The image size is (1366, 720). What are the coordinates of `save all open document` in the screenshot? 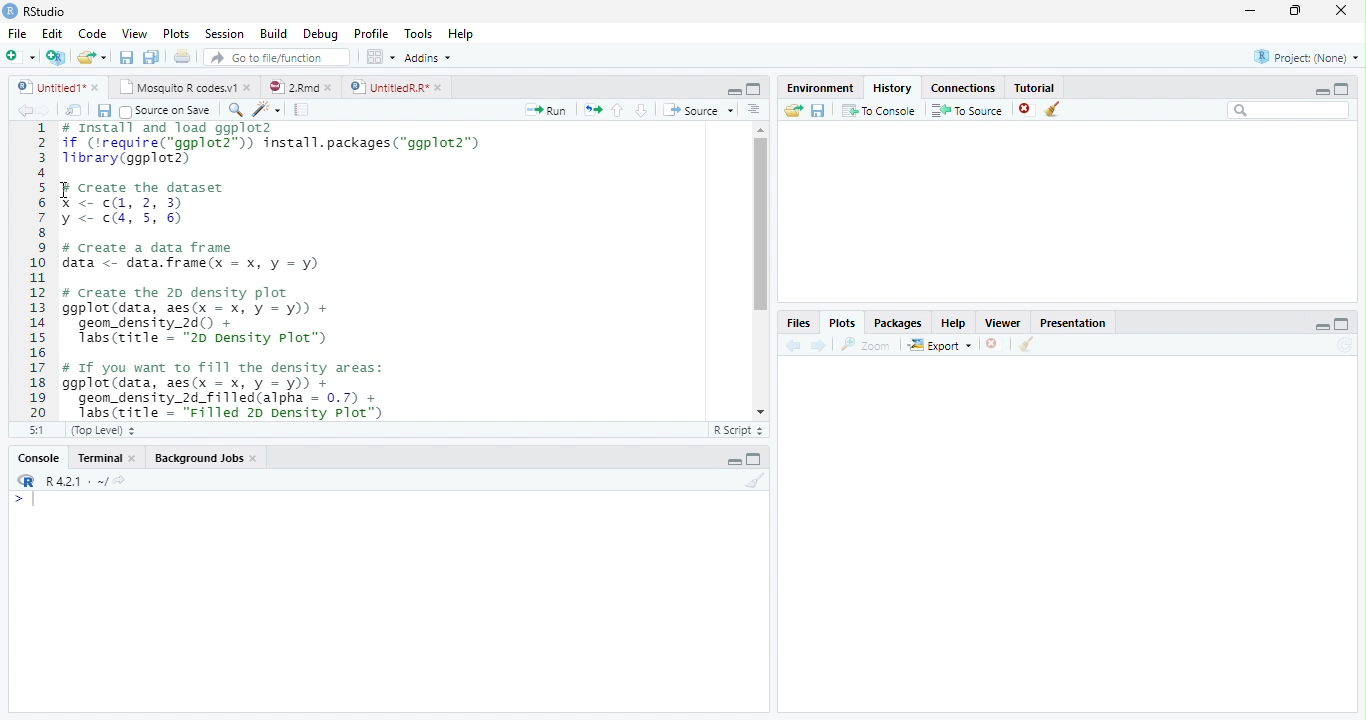 It's located at (151, 56).